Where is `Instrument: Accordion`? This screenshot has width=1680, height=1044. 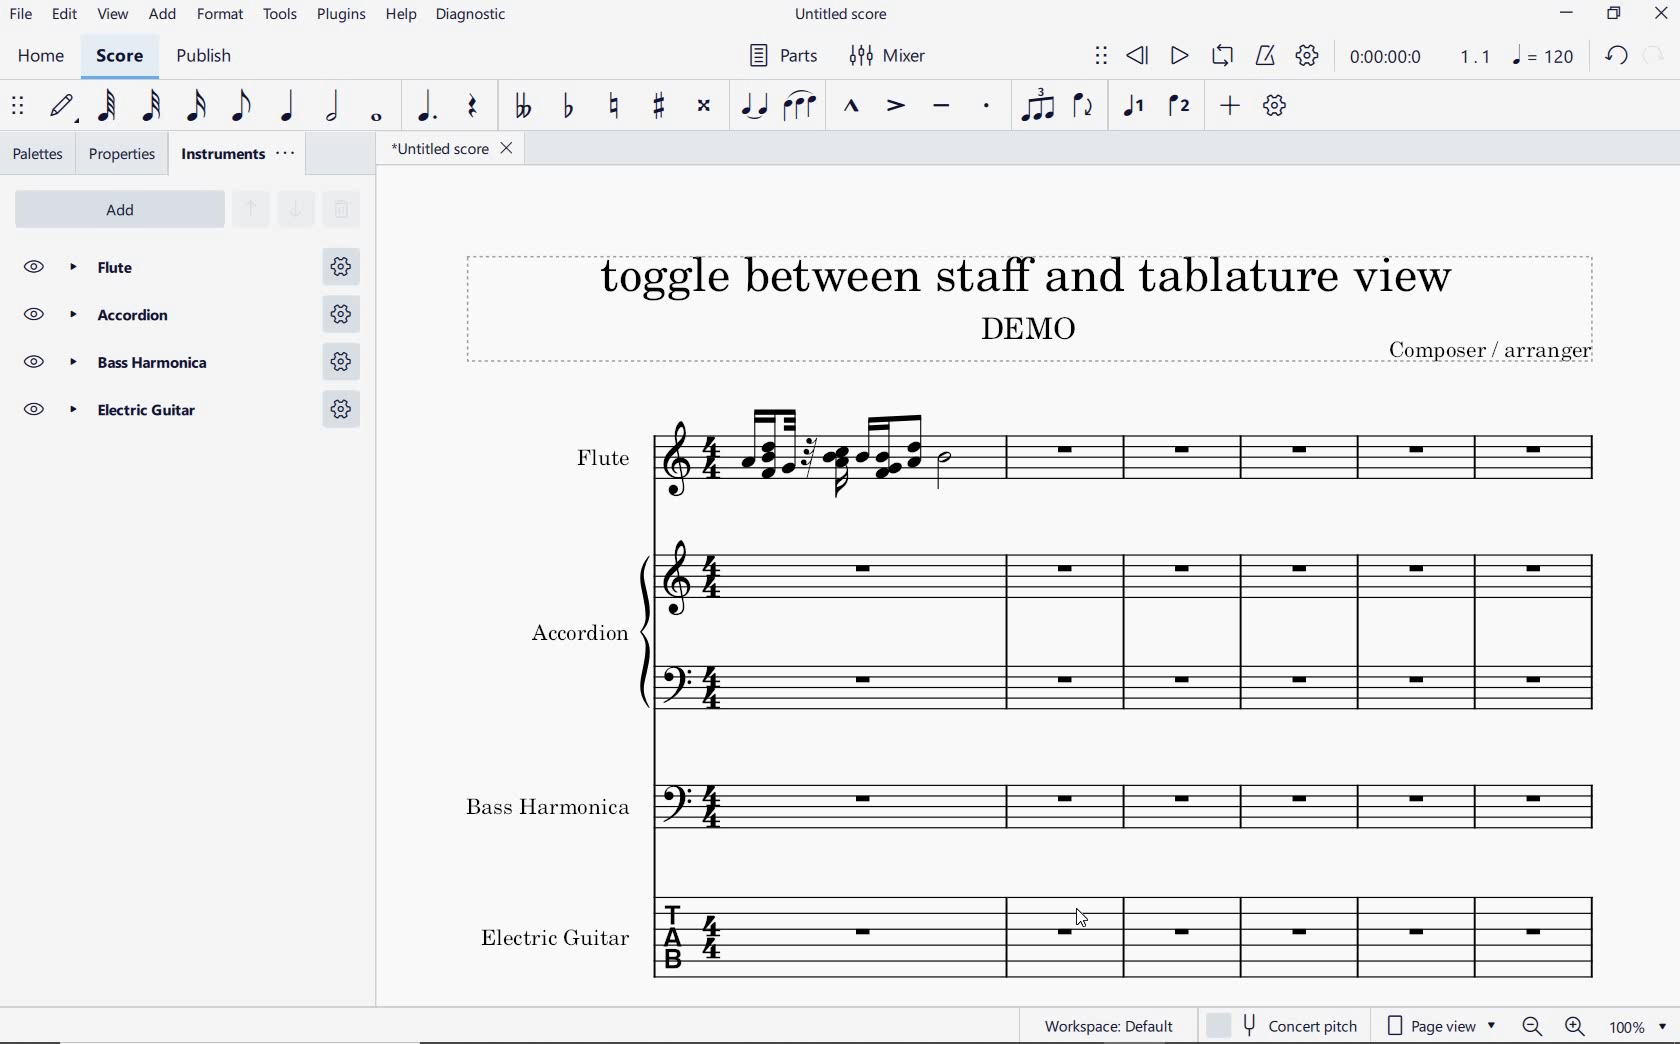
Instrument: Accordion is located at coordinates (1044, 642).